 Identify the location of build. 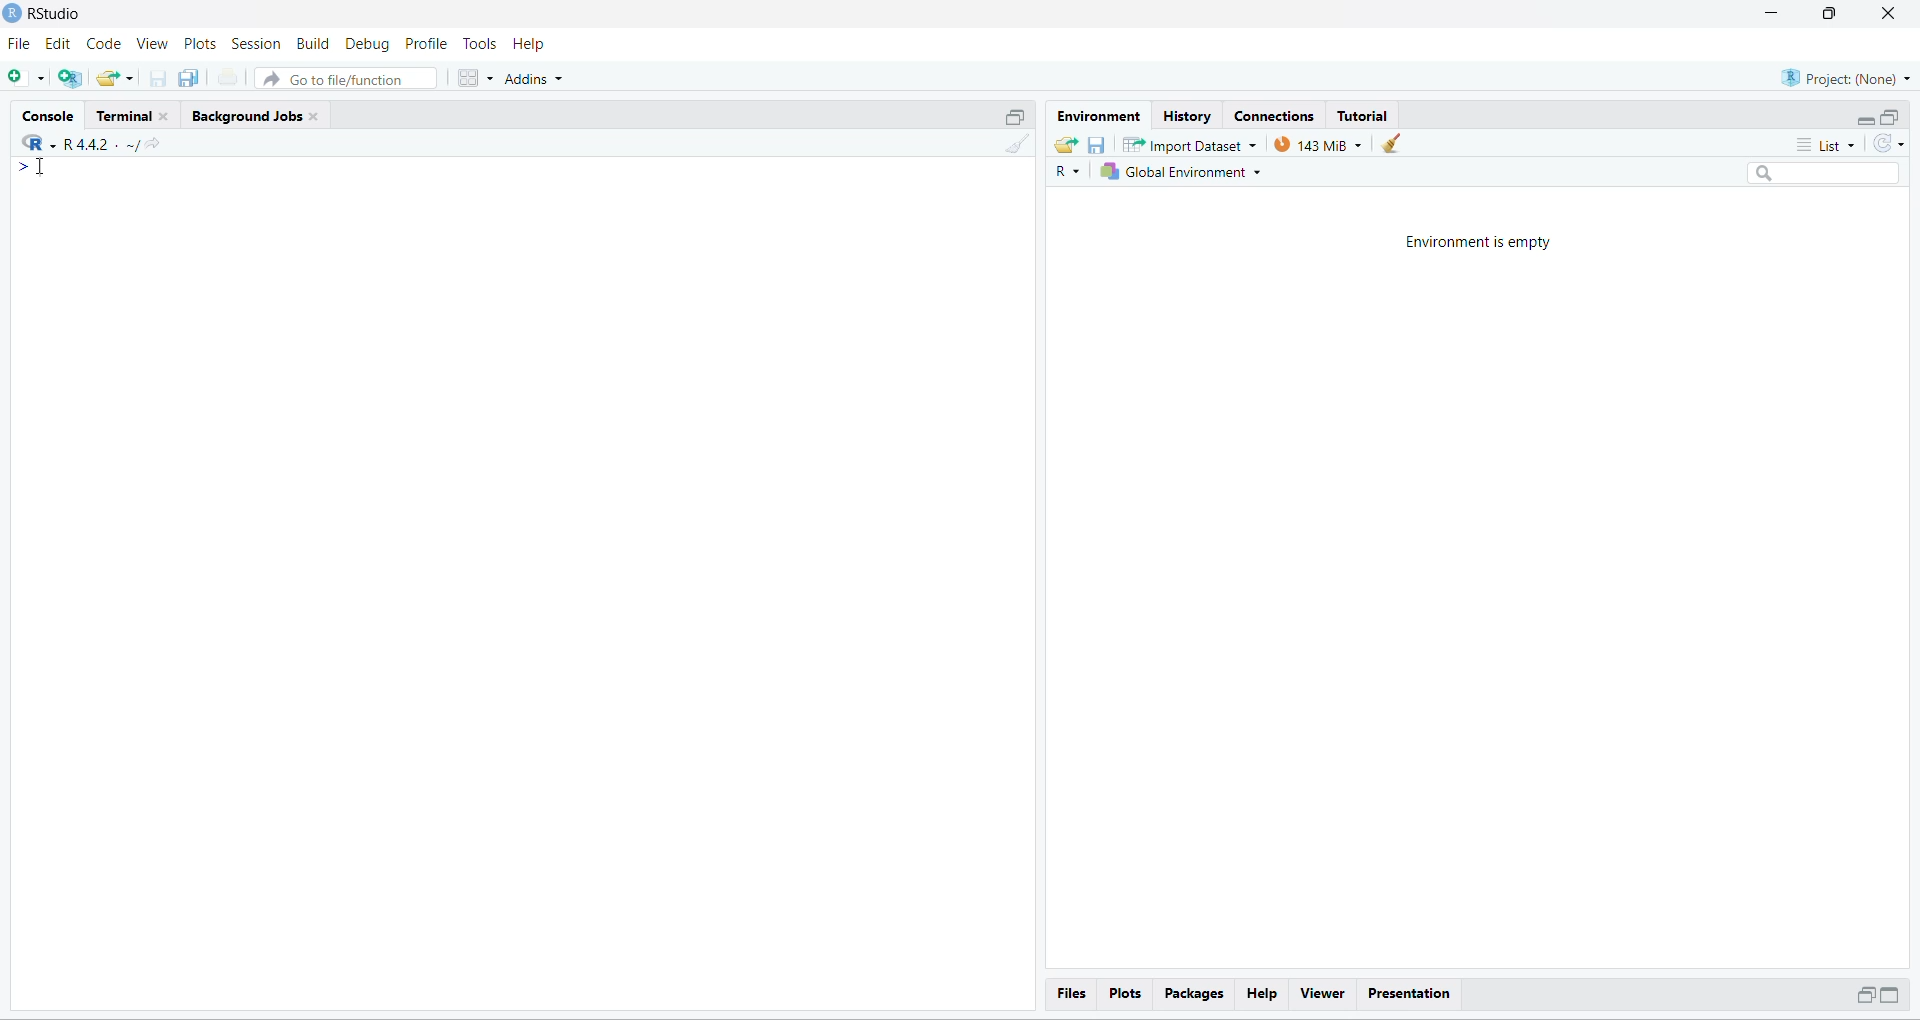
(314, 44).